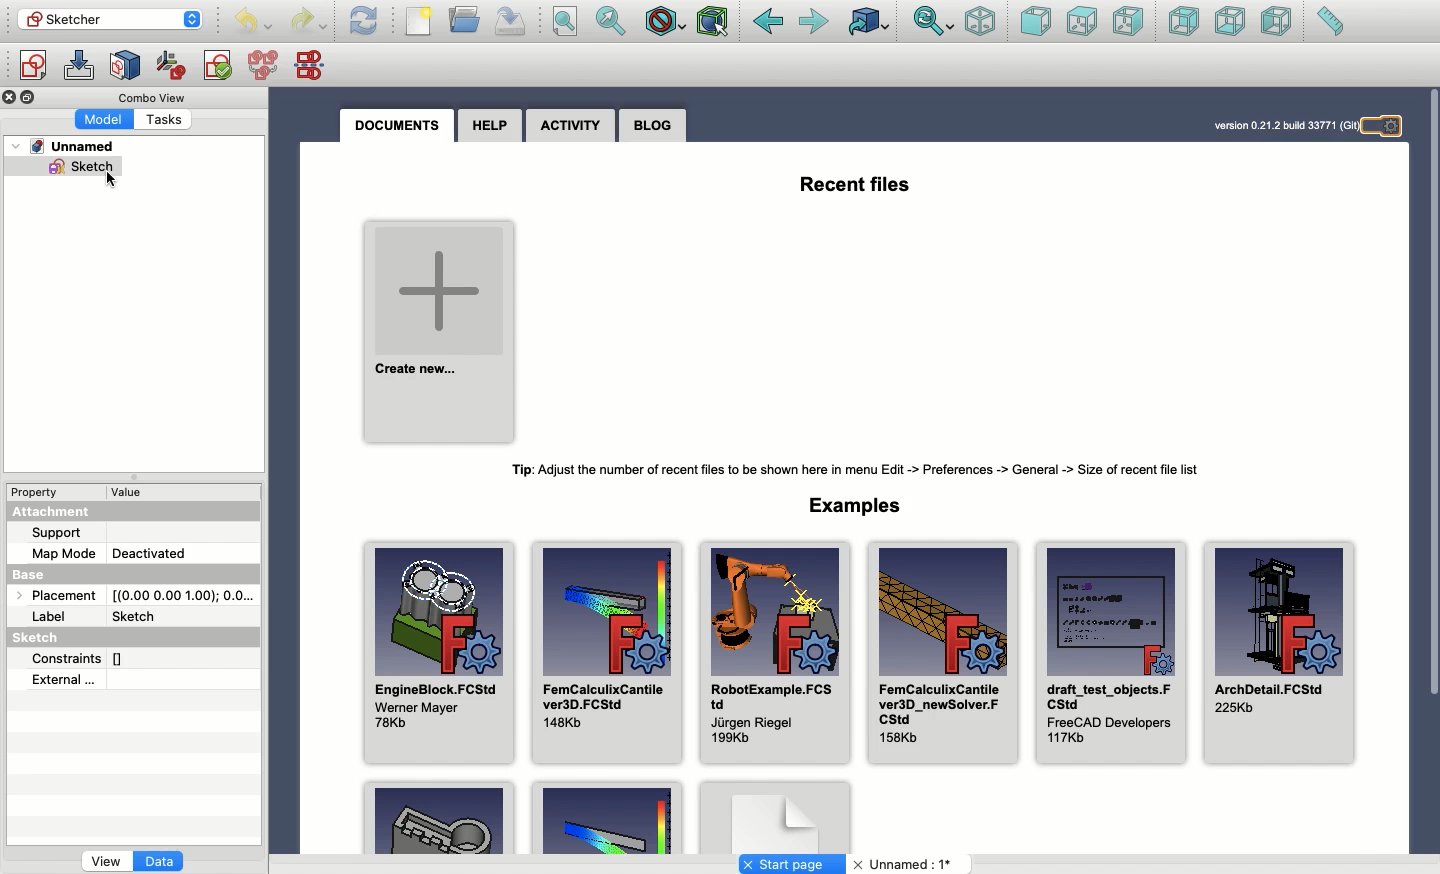 The height and width of the screenshot is (874, 1440). What do you see at coordinates (56, 513) in the screenshot?
I see `Attachment` at bounding box center [56, 513].